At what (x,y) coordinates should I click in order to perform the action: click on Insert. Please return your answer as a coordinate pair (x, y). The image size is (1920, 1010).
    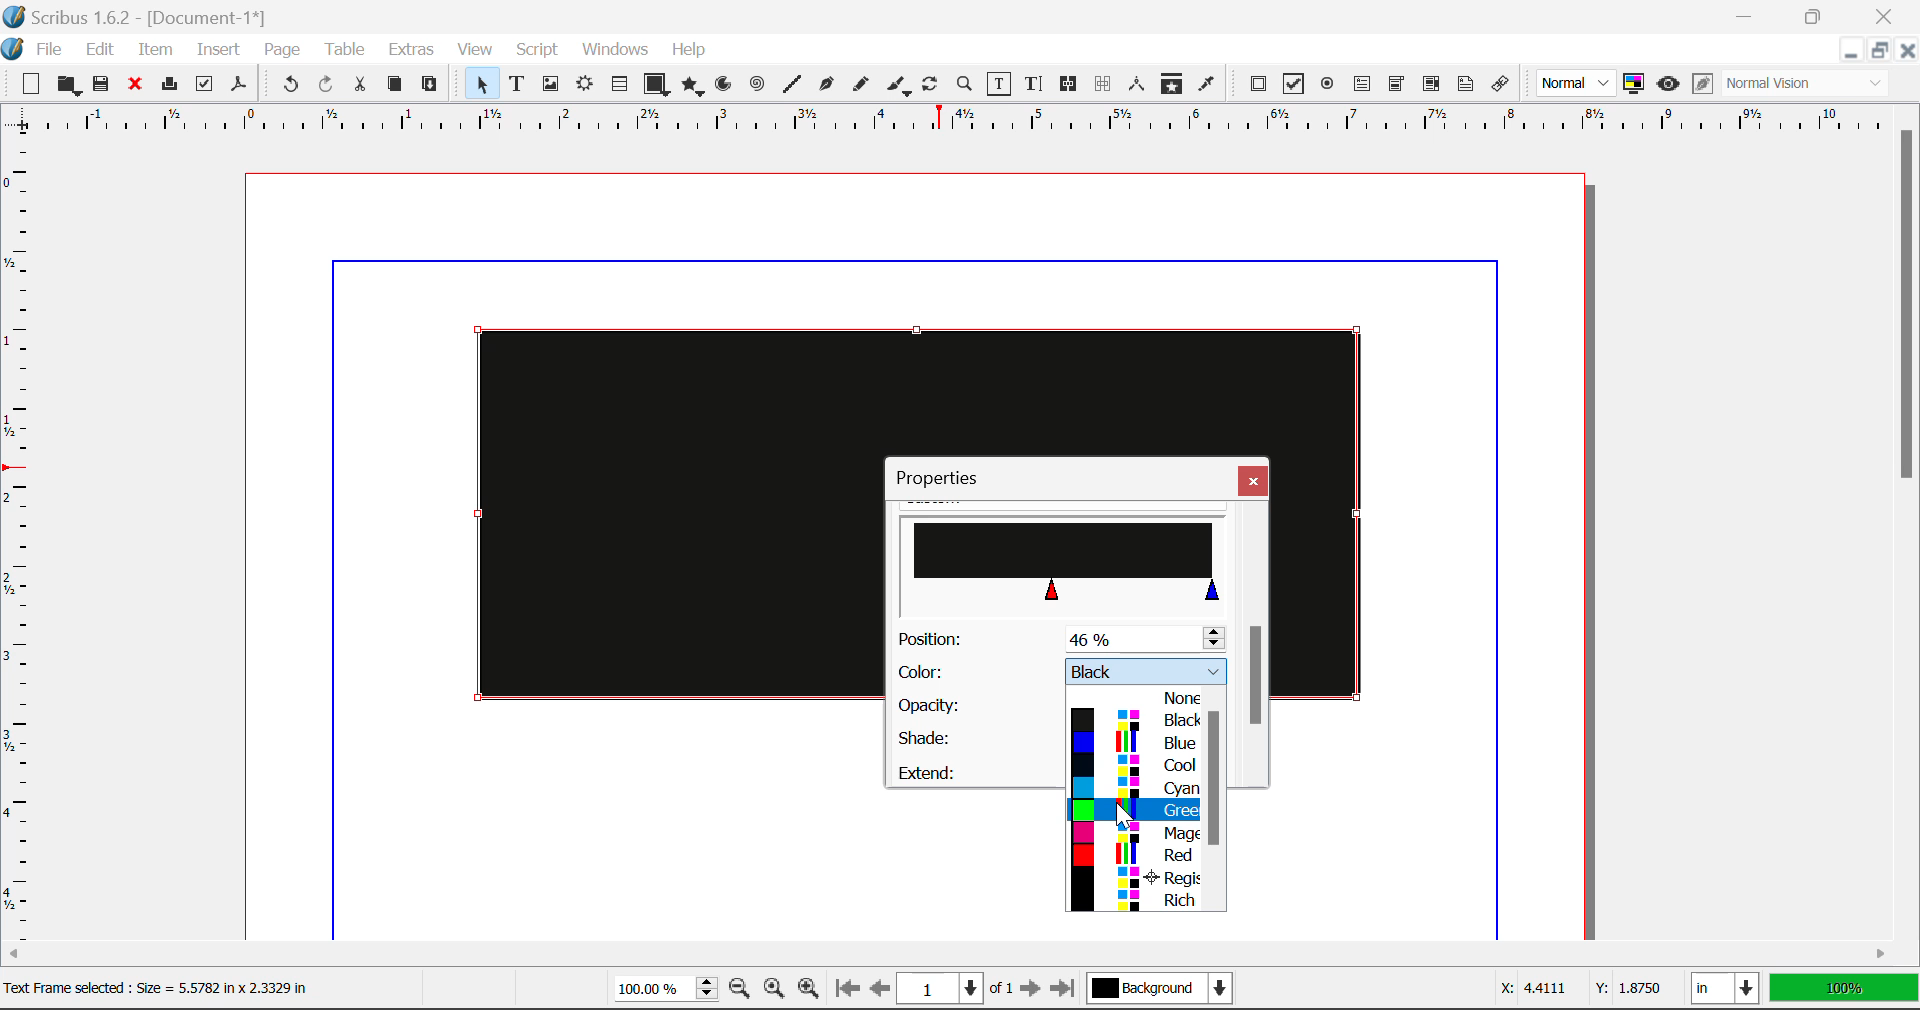
    Looking at the image, I should click on (216, 53).